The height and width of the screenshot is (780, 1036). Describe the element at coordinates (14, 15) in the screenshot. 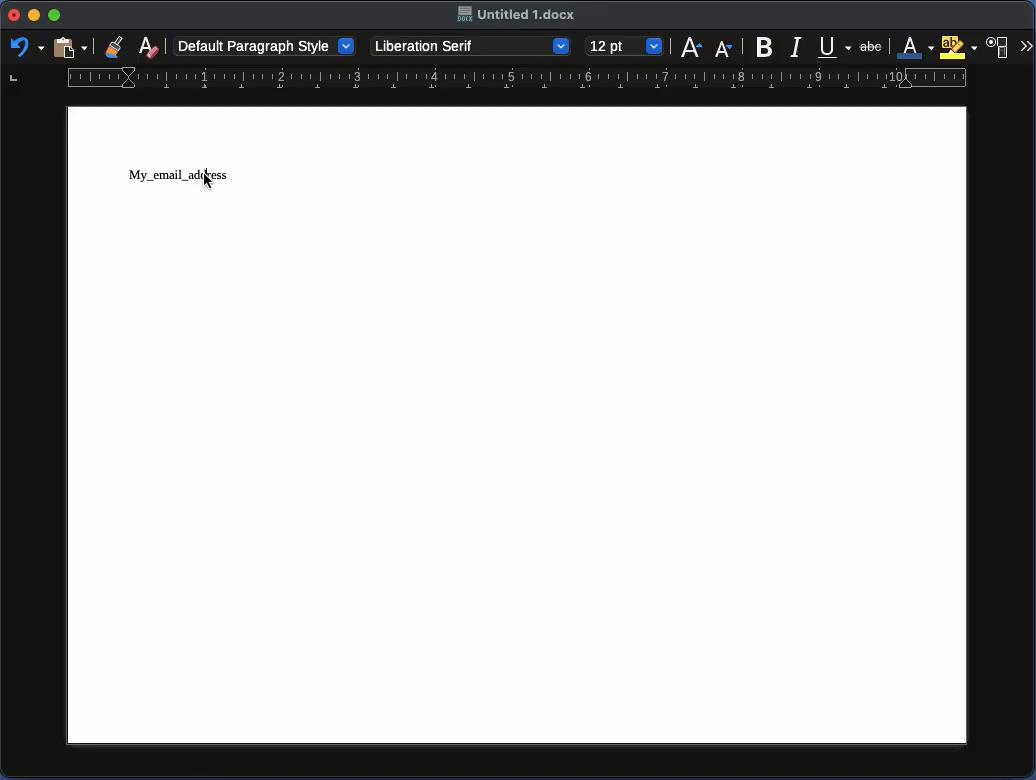

I see `Close` at that location.